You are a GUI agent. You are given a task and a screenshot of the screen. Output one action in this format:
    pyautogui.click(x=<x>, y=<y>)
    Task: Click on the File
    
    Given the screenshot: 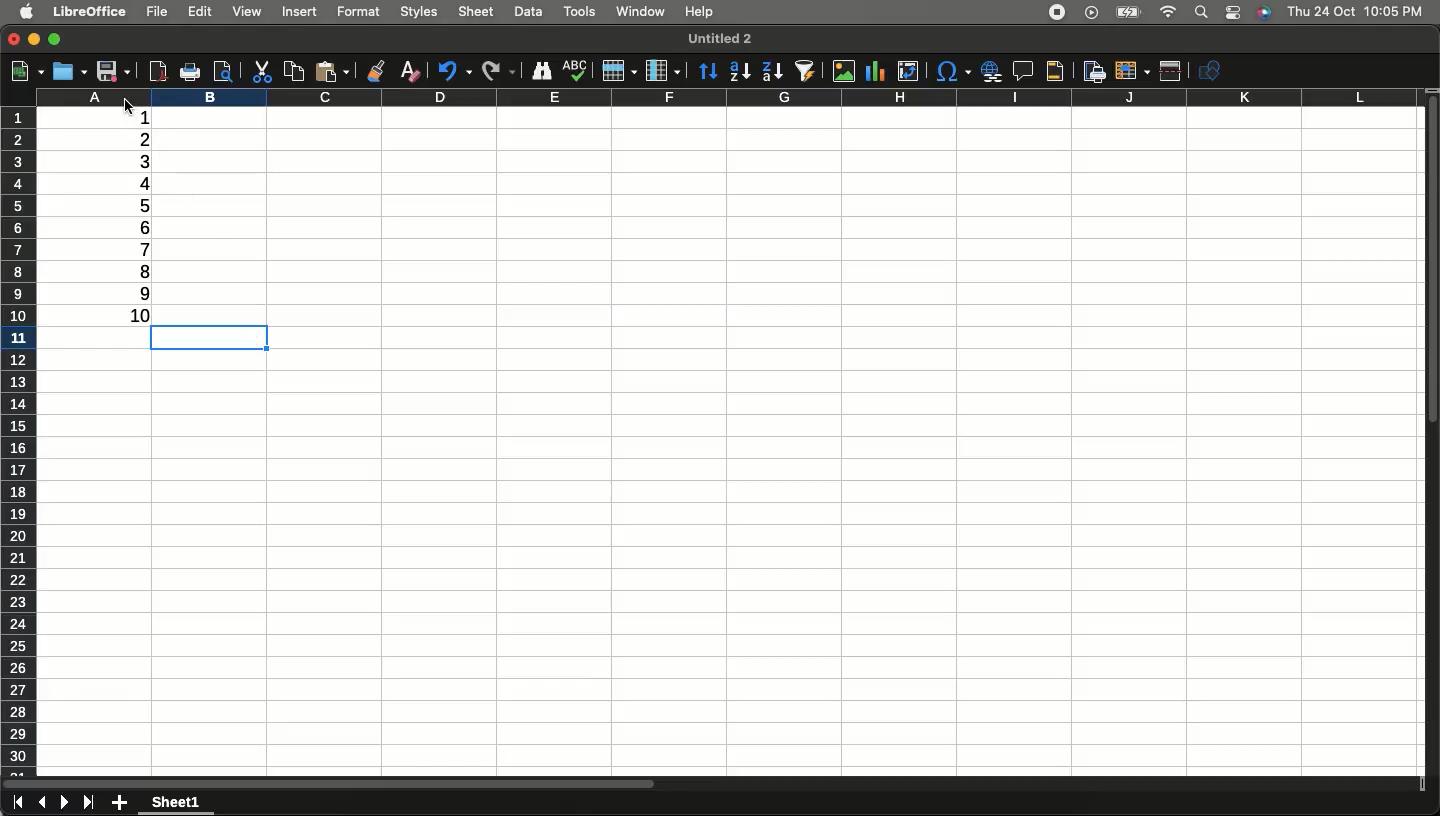 What is the action you would take?
    pyautogui.click(x=155, y=11)
    